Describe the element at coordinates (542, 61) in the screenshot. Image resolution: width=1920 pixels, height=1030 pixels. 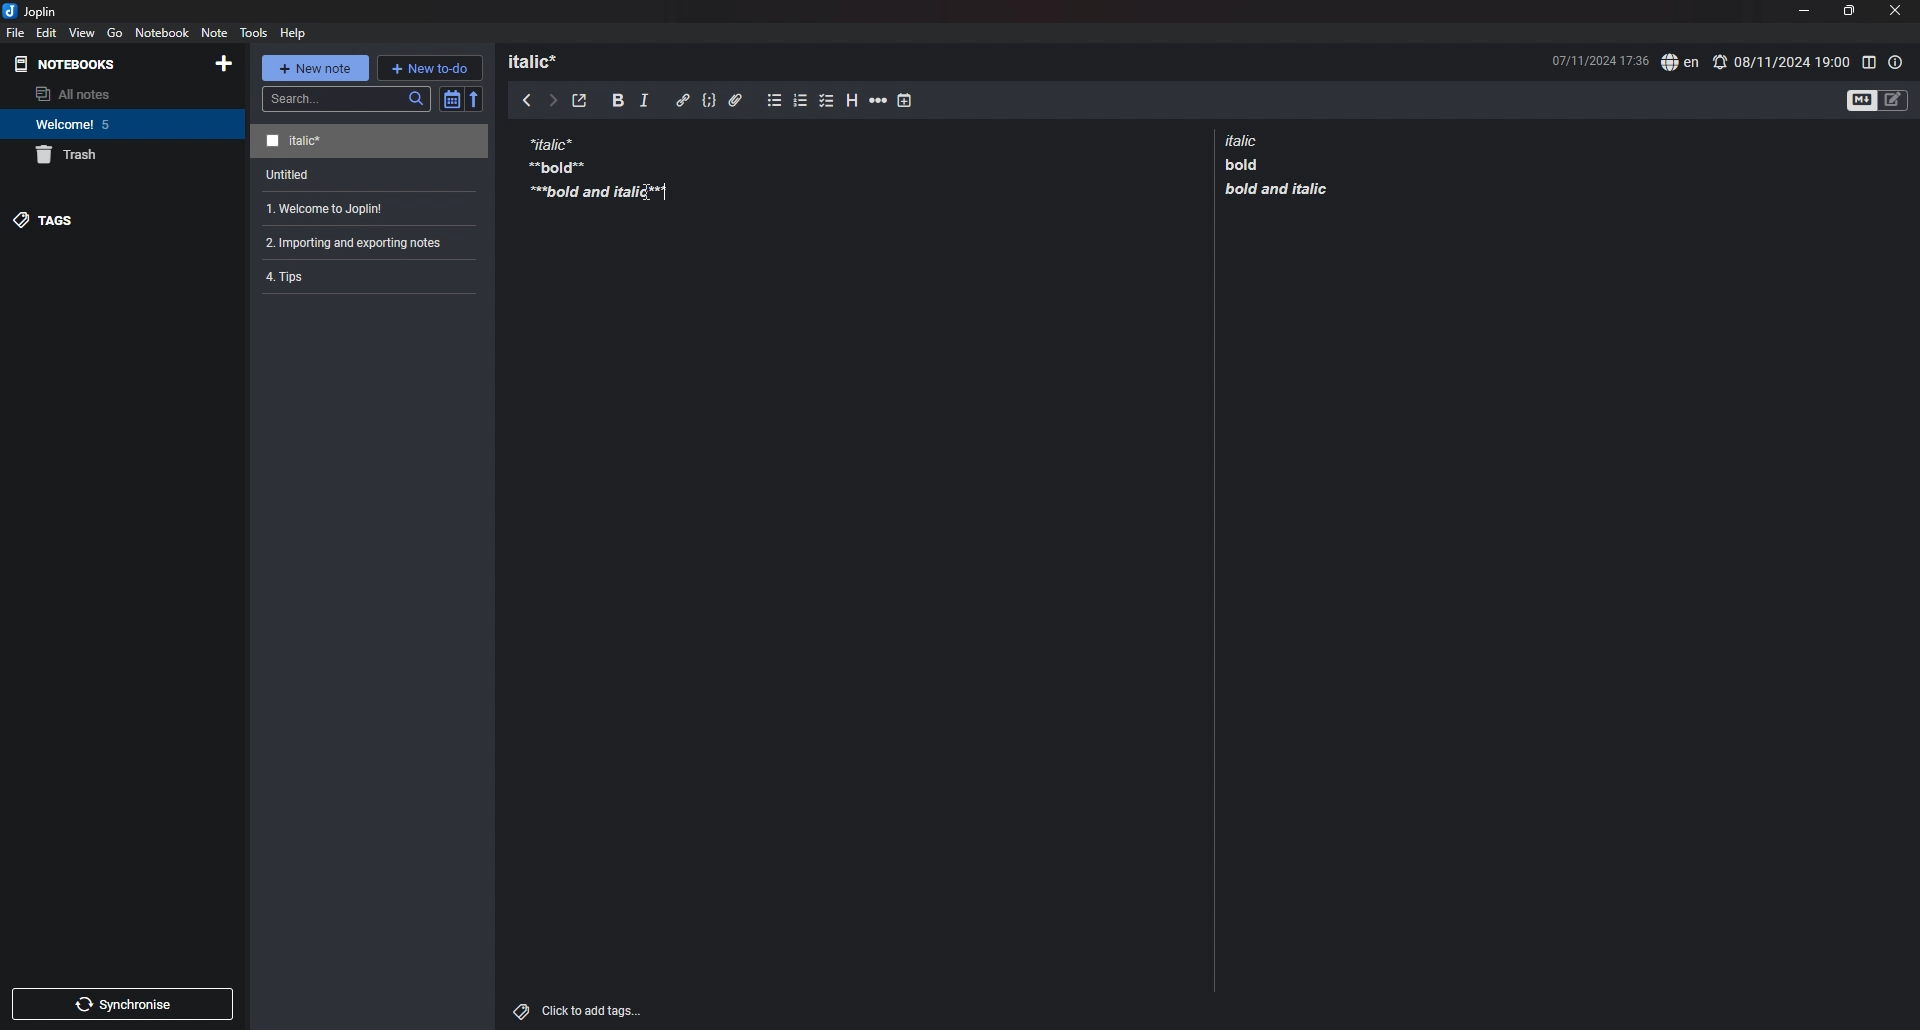
I see `heading` at that location.